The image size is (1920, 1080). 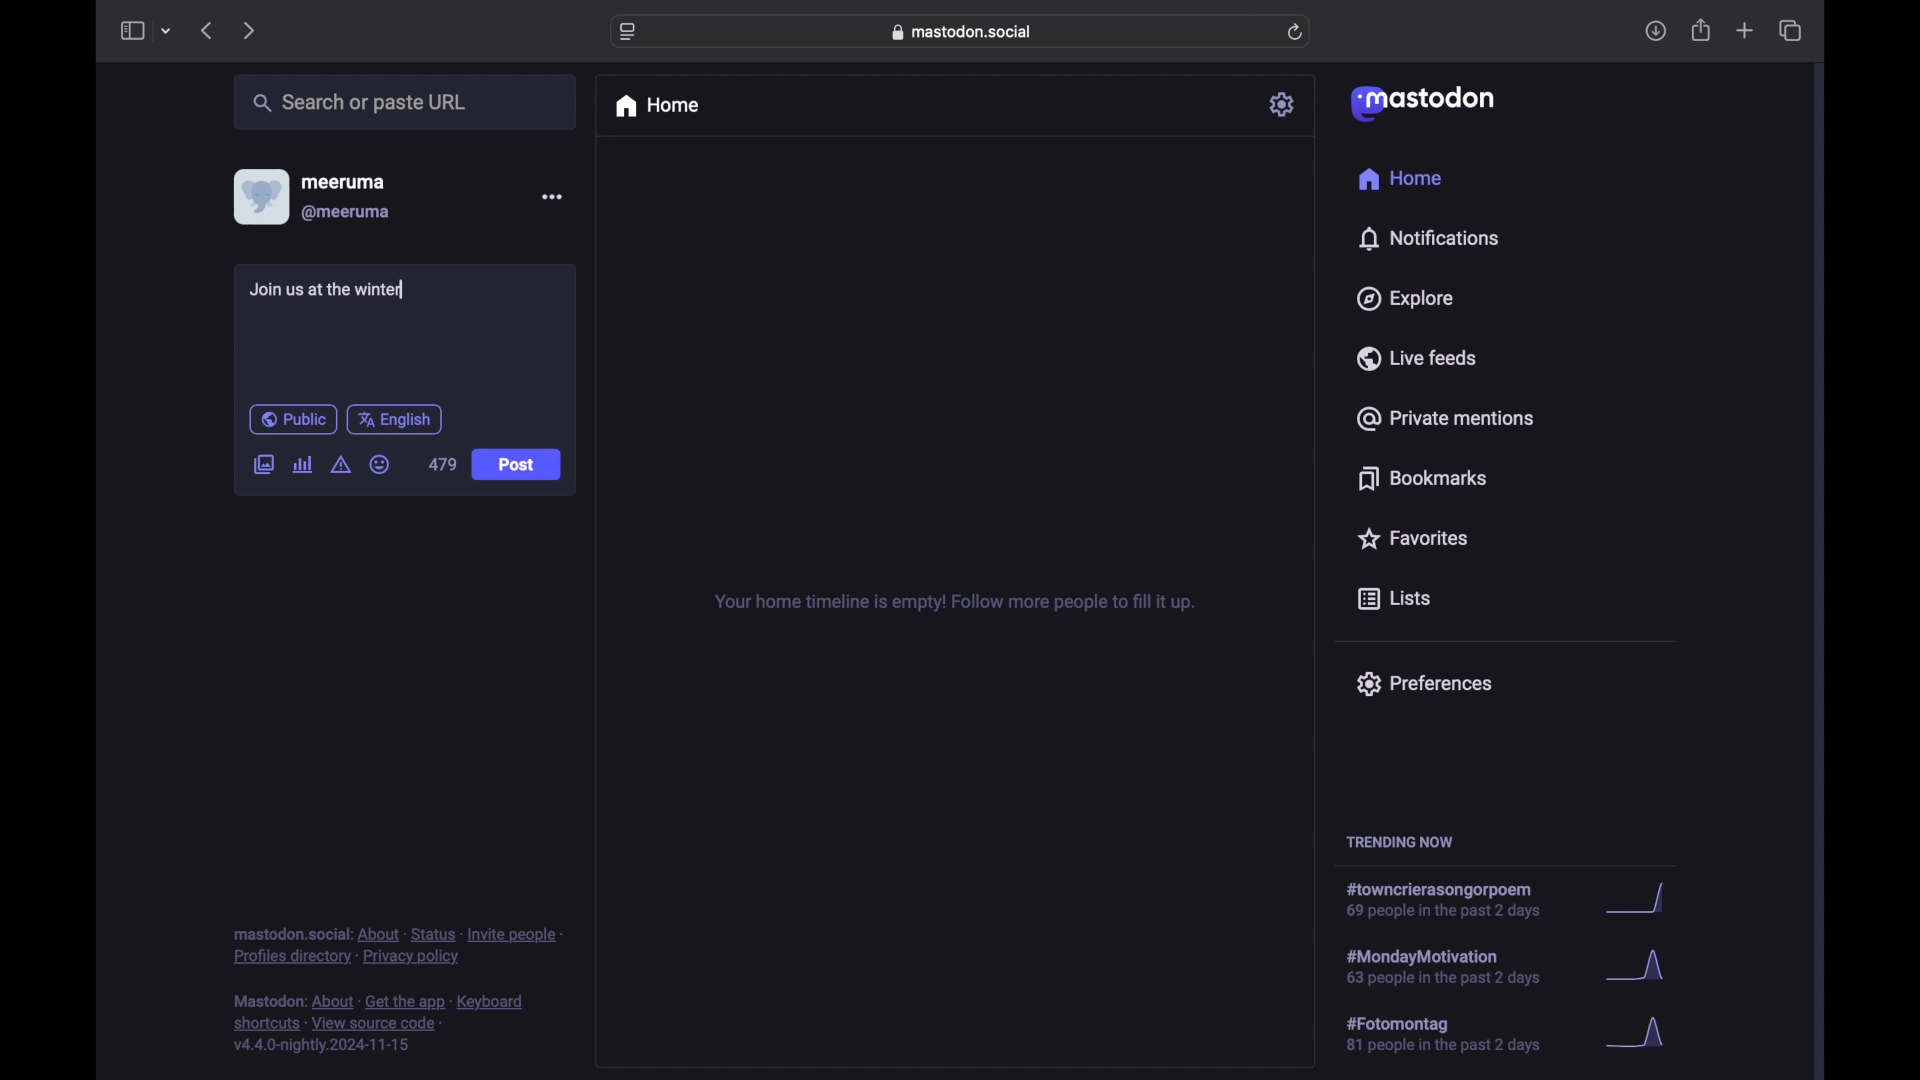 I want to click on show tab overview, so click(x=1790, y=31).